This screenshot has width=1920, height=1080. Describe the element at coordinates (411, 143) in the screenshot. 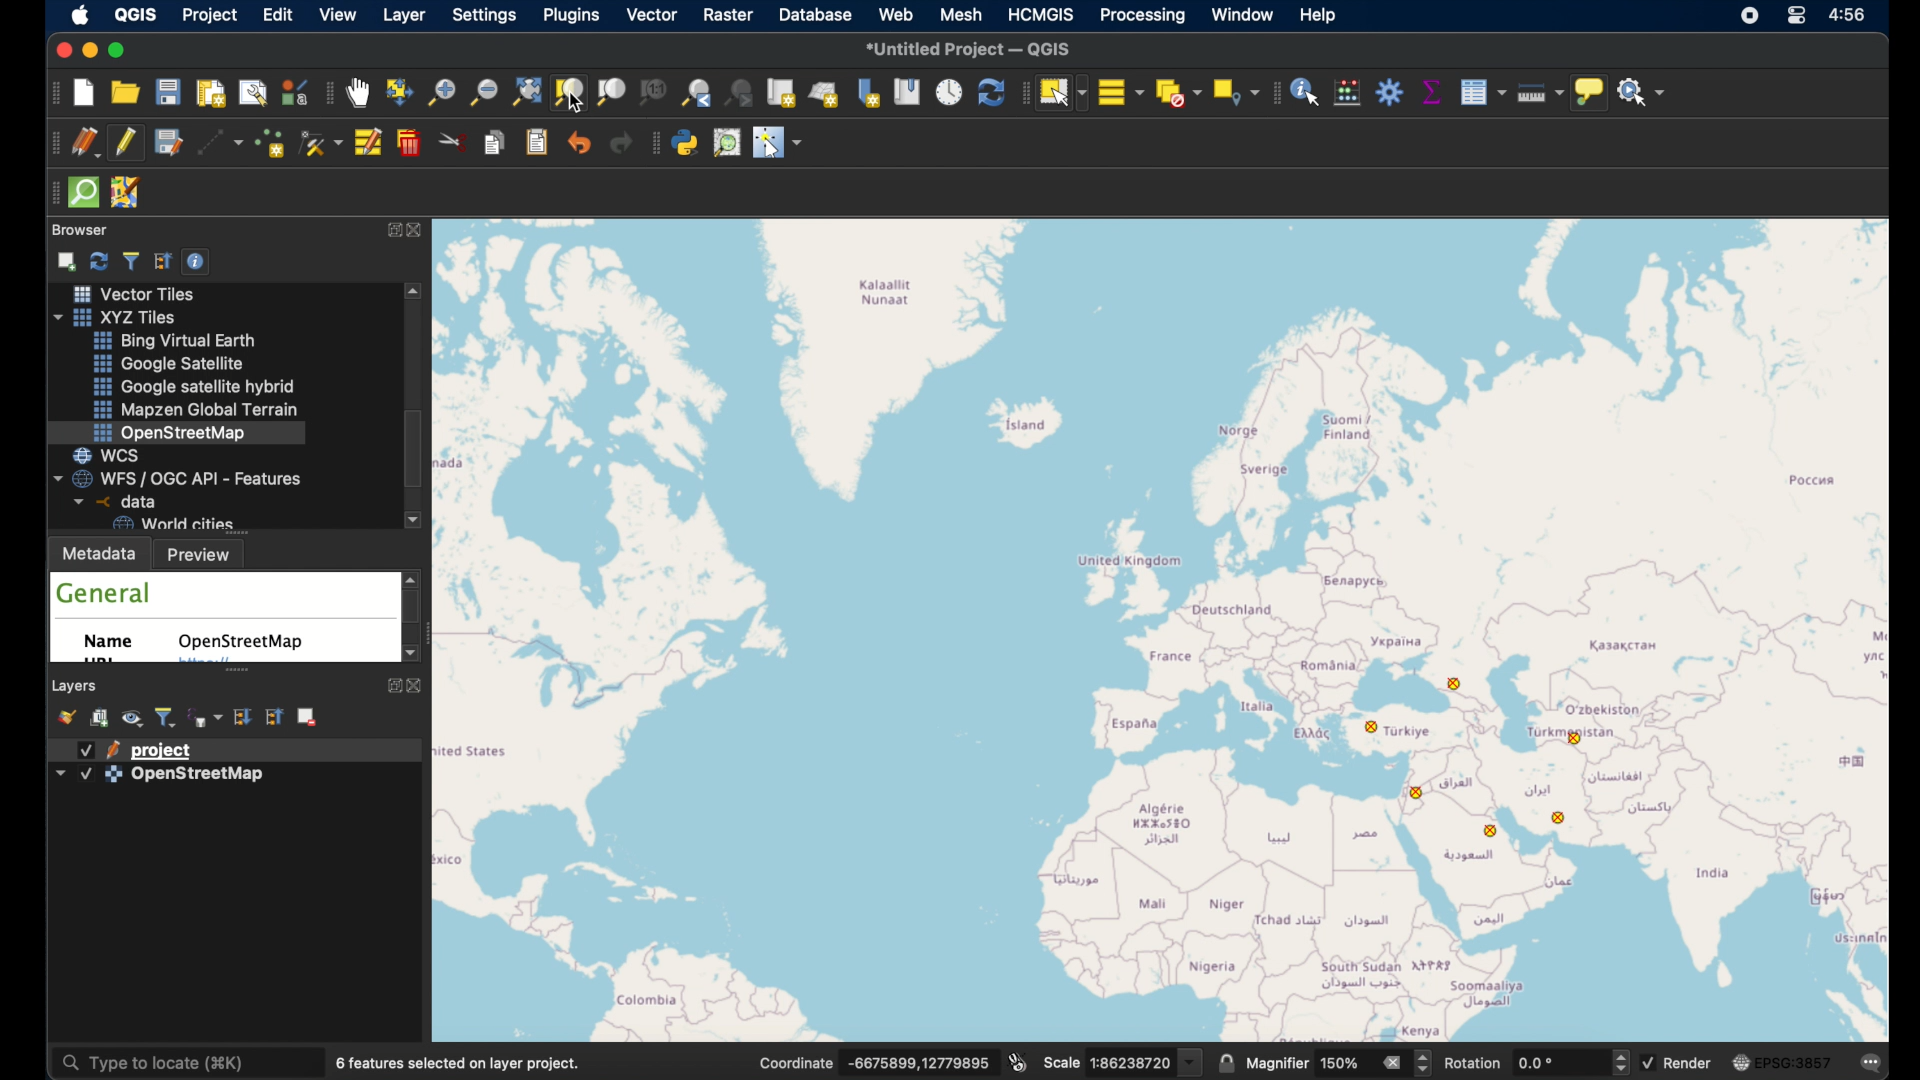

I see `delete selected` at that location.